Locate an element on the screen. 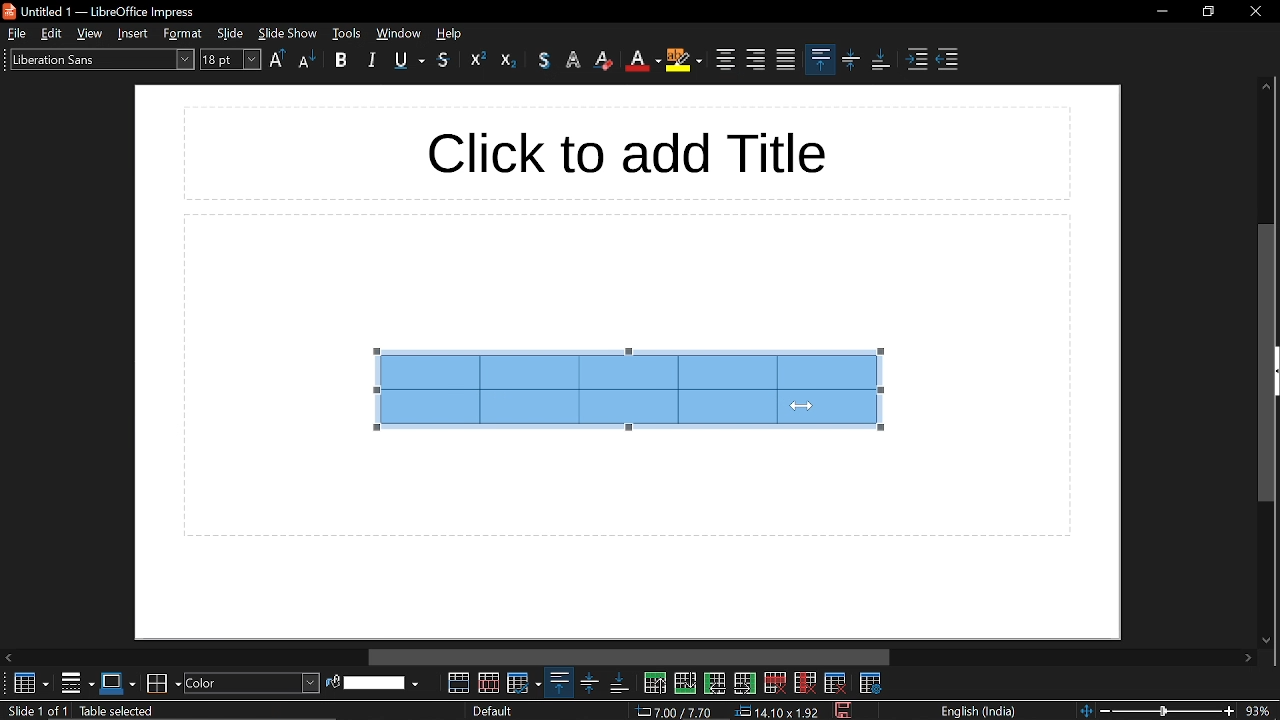 The image size is (1280, 720). window is located at coordinates (398, 34).